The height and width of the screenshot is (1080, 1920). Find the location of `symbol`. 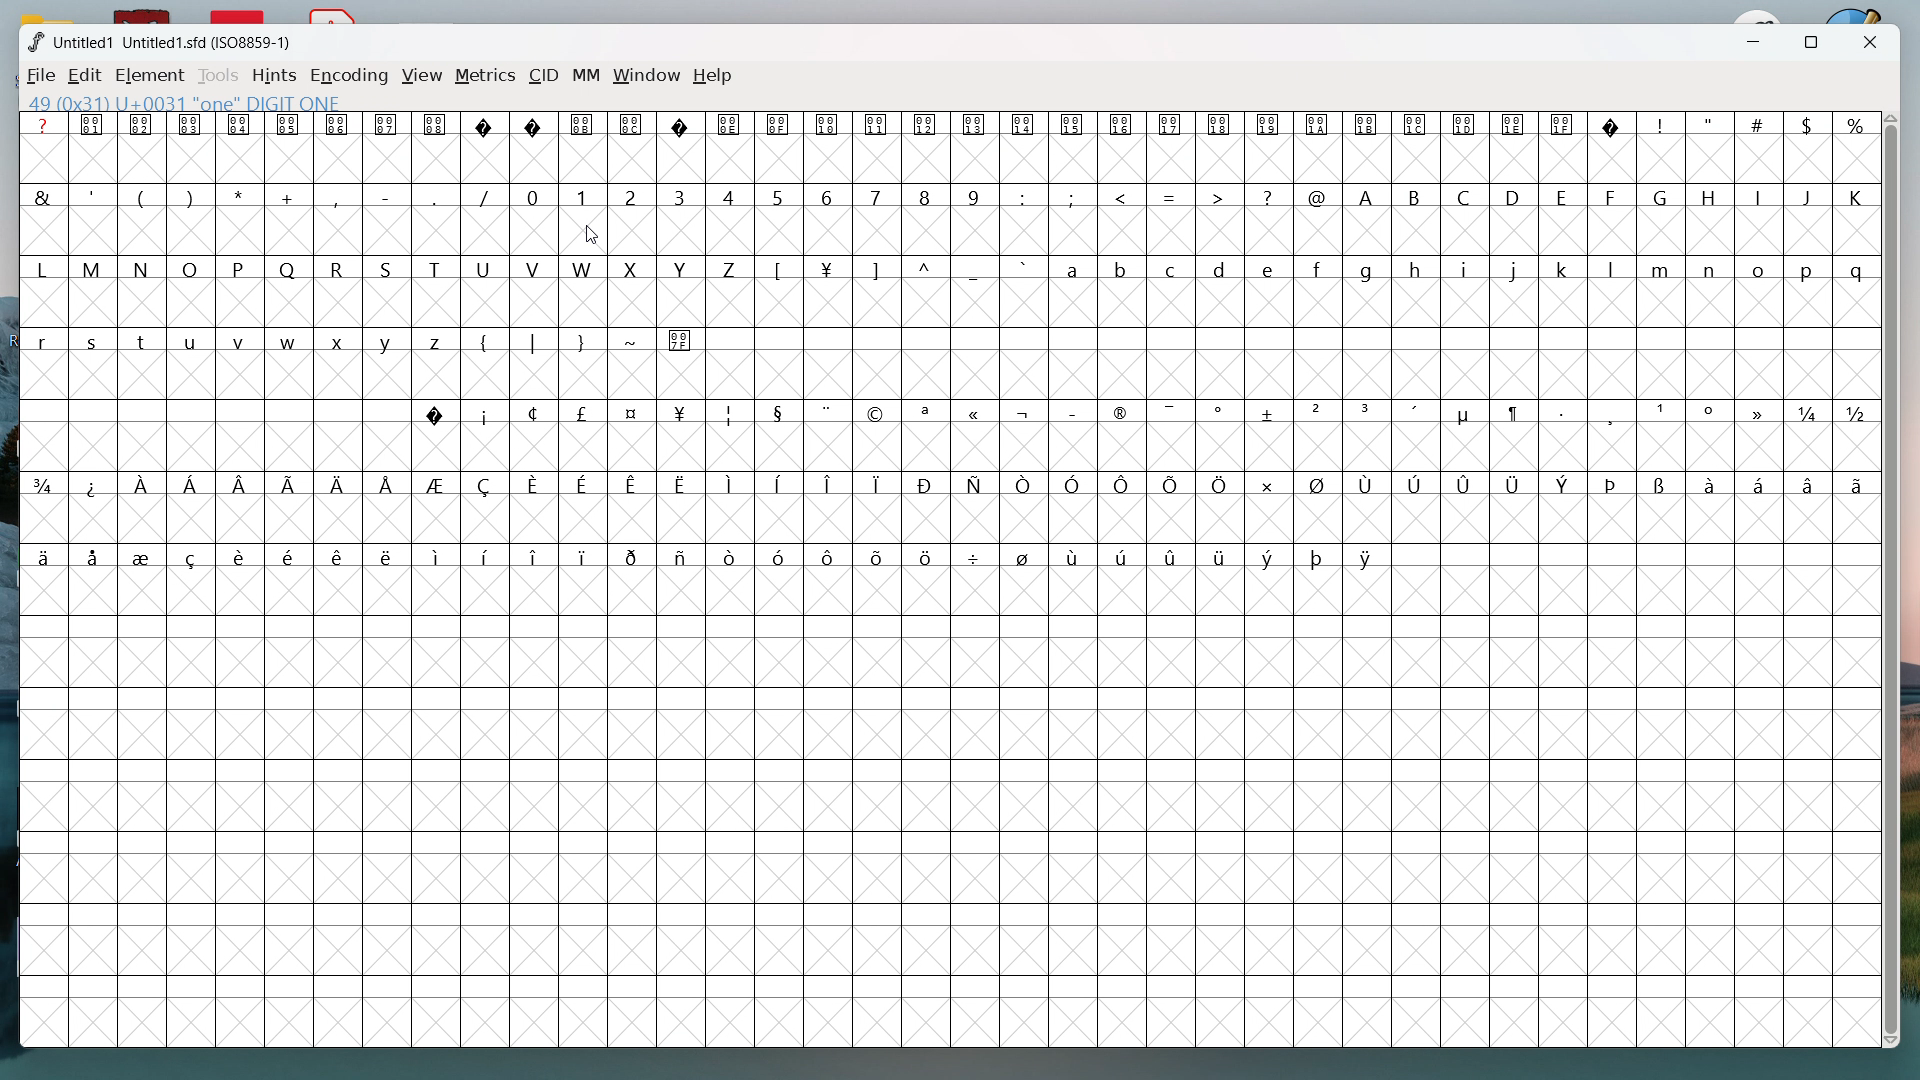

symbol is located at coordinates (1122, 413).